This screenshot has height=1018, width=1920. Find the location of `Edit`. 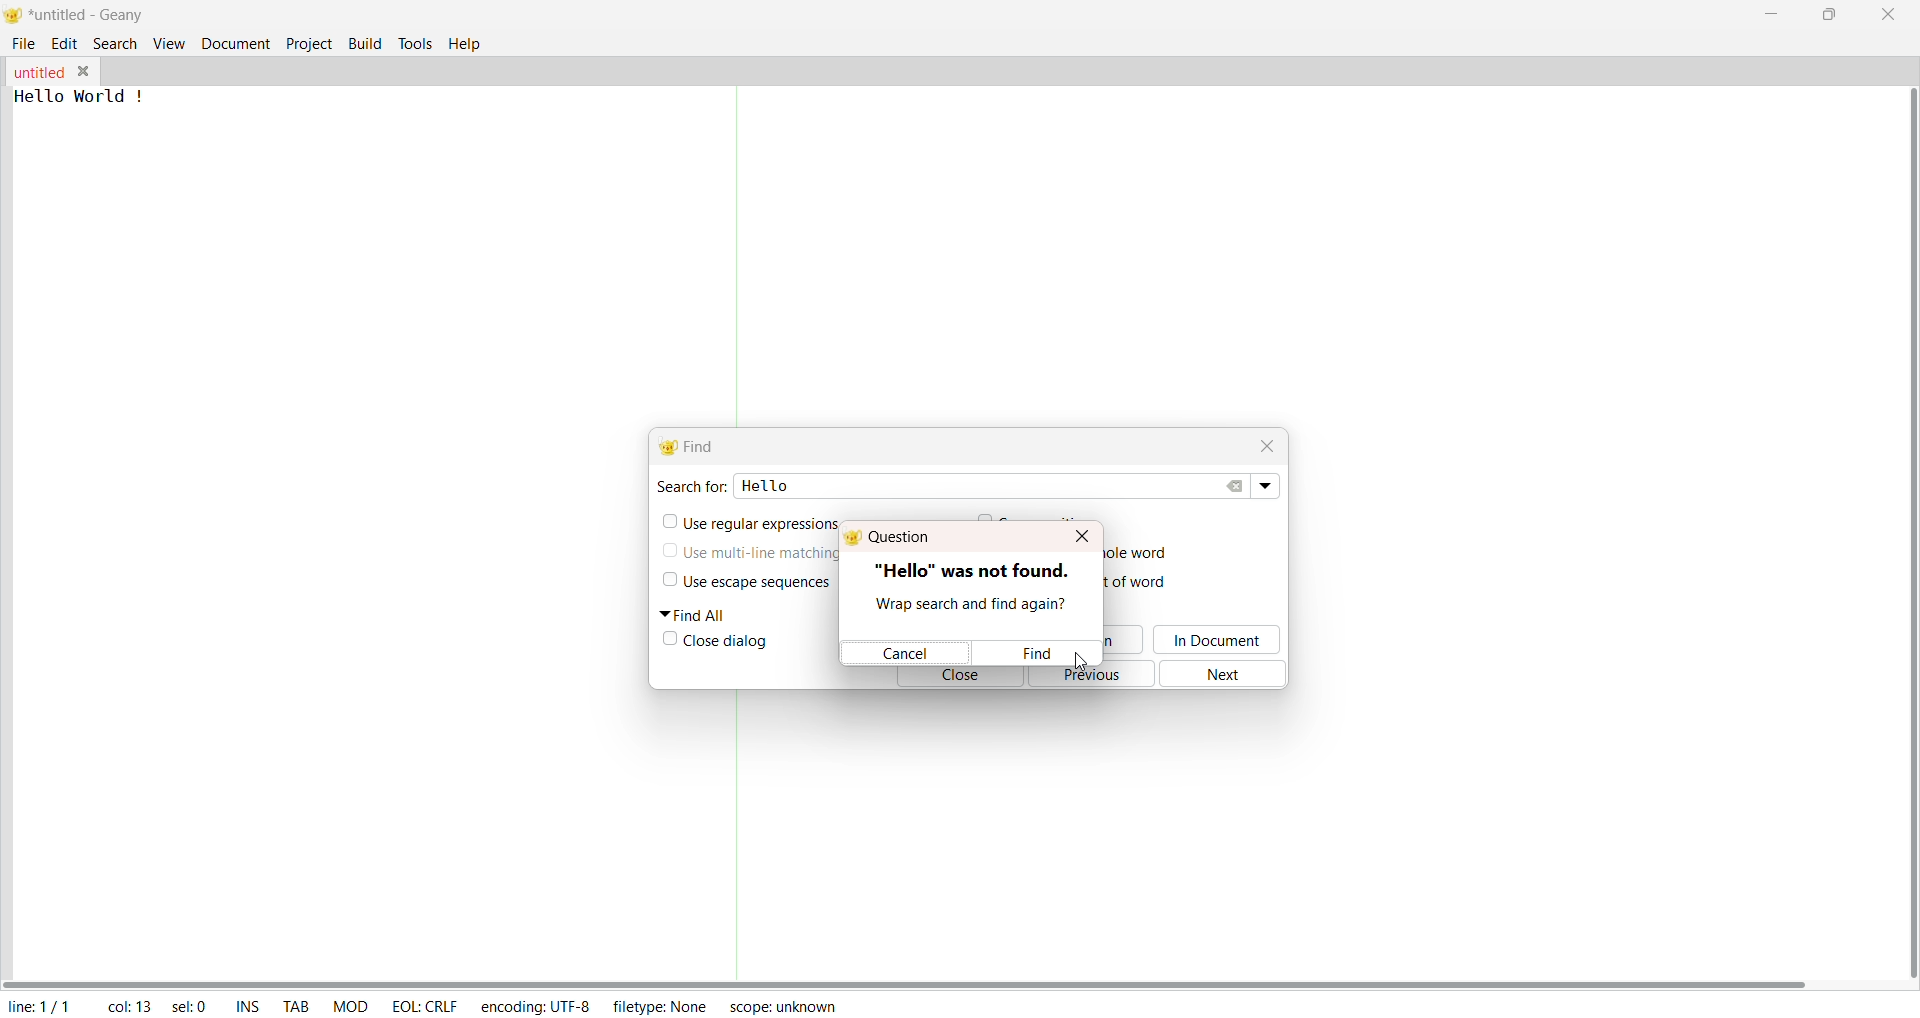

Edit is located at coordinates (65, 45).